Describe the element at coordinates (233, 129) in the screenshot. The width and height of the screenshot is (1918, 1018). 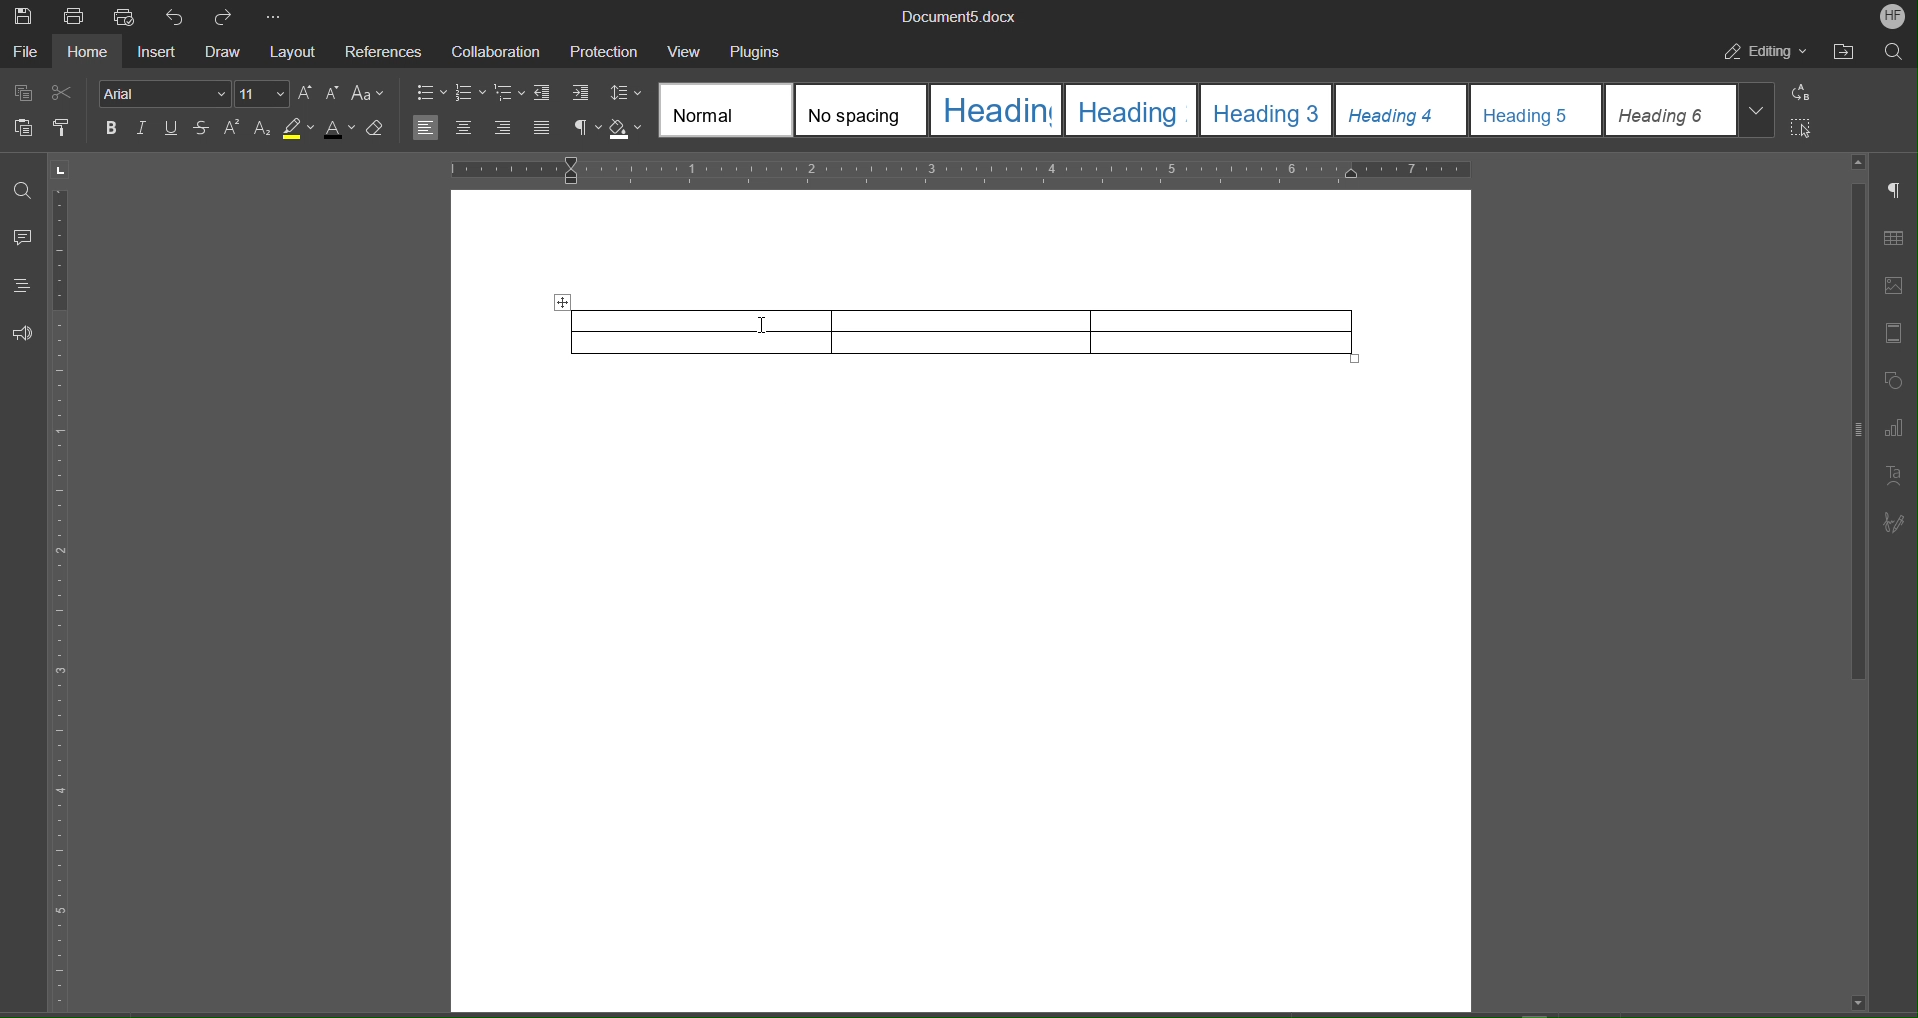
I see `Superscript` at that location.